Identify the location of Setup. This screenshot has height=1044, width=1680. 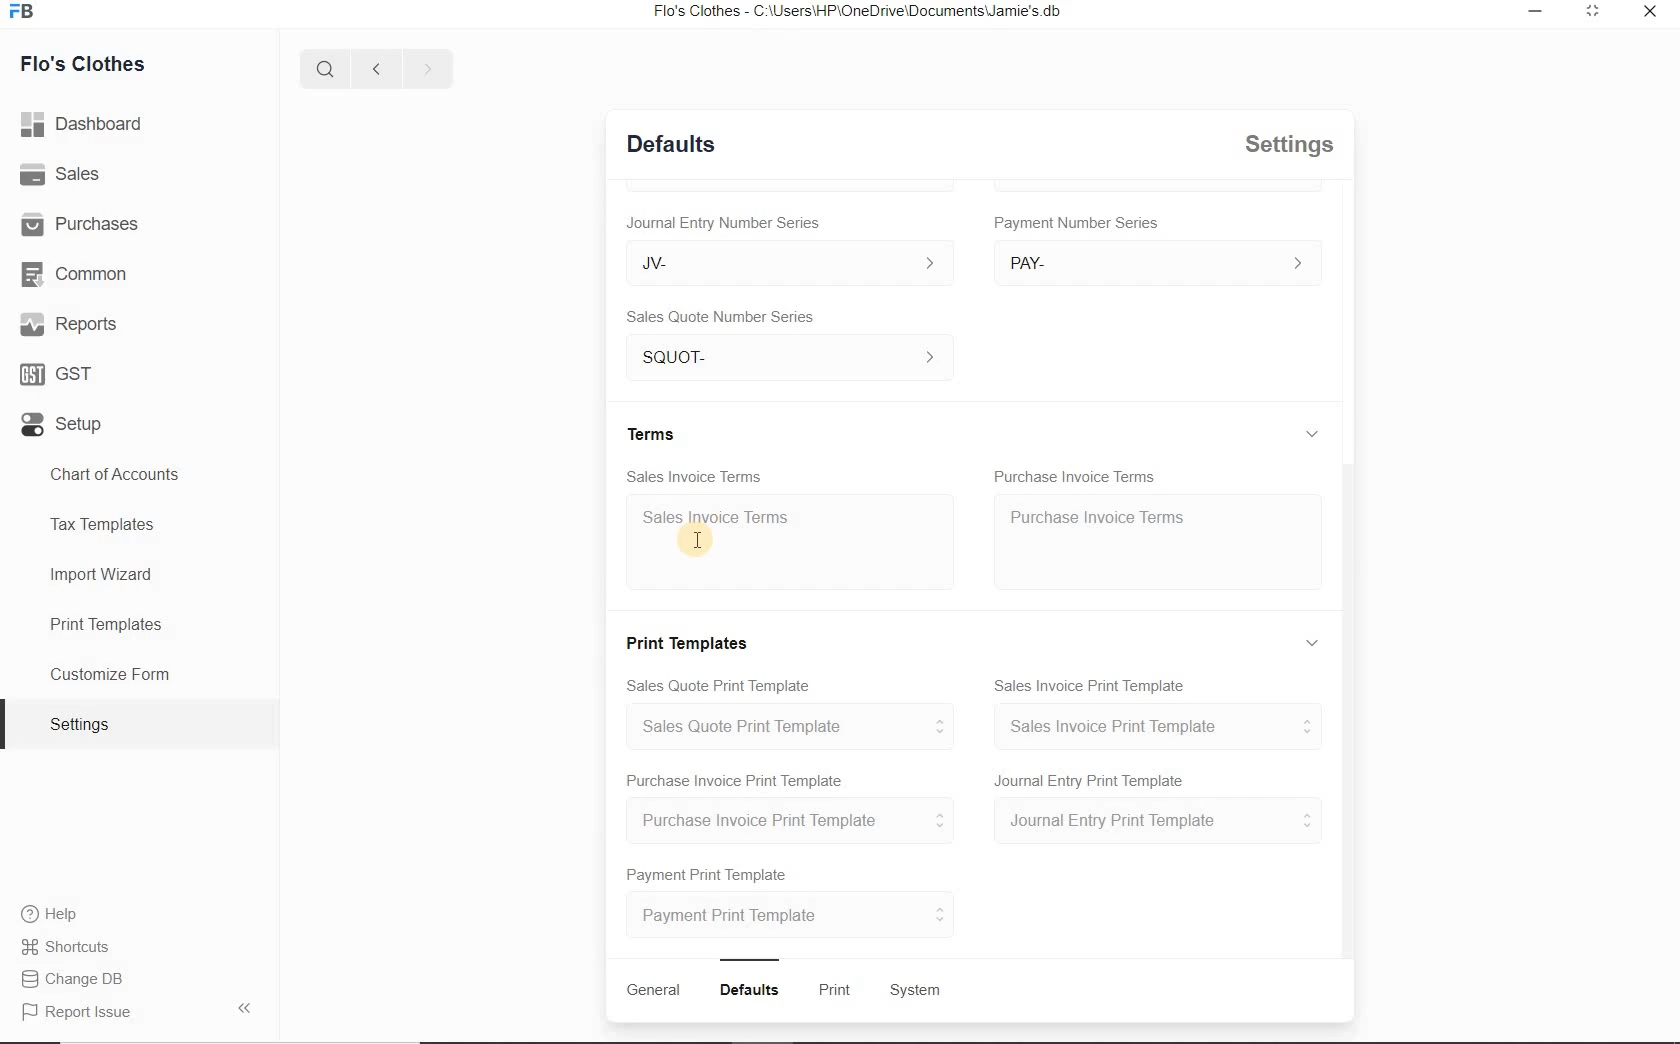
(60, 429).